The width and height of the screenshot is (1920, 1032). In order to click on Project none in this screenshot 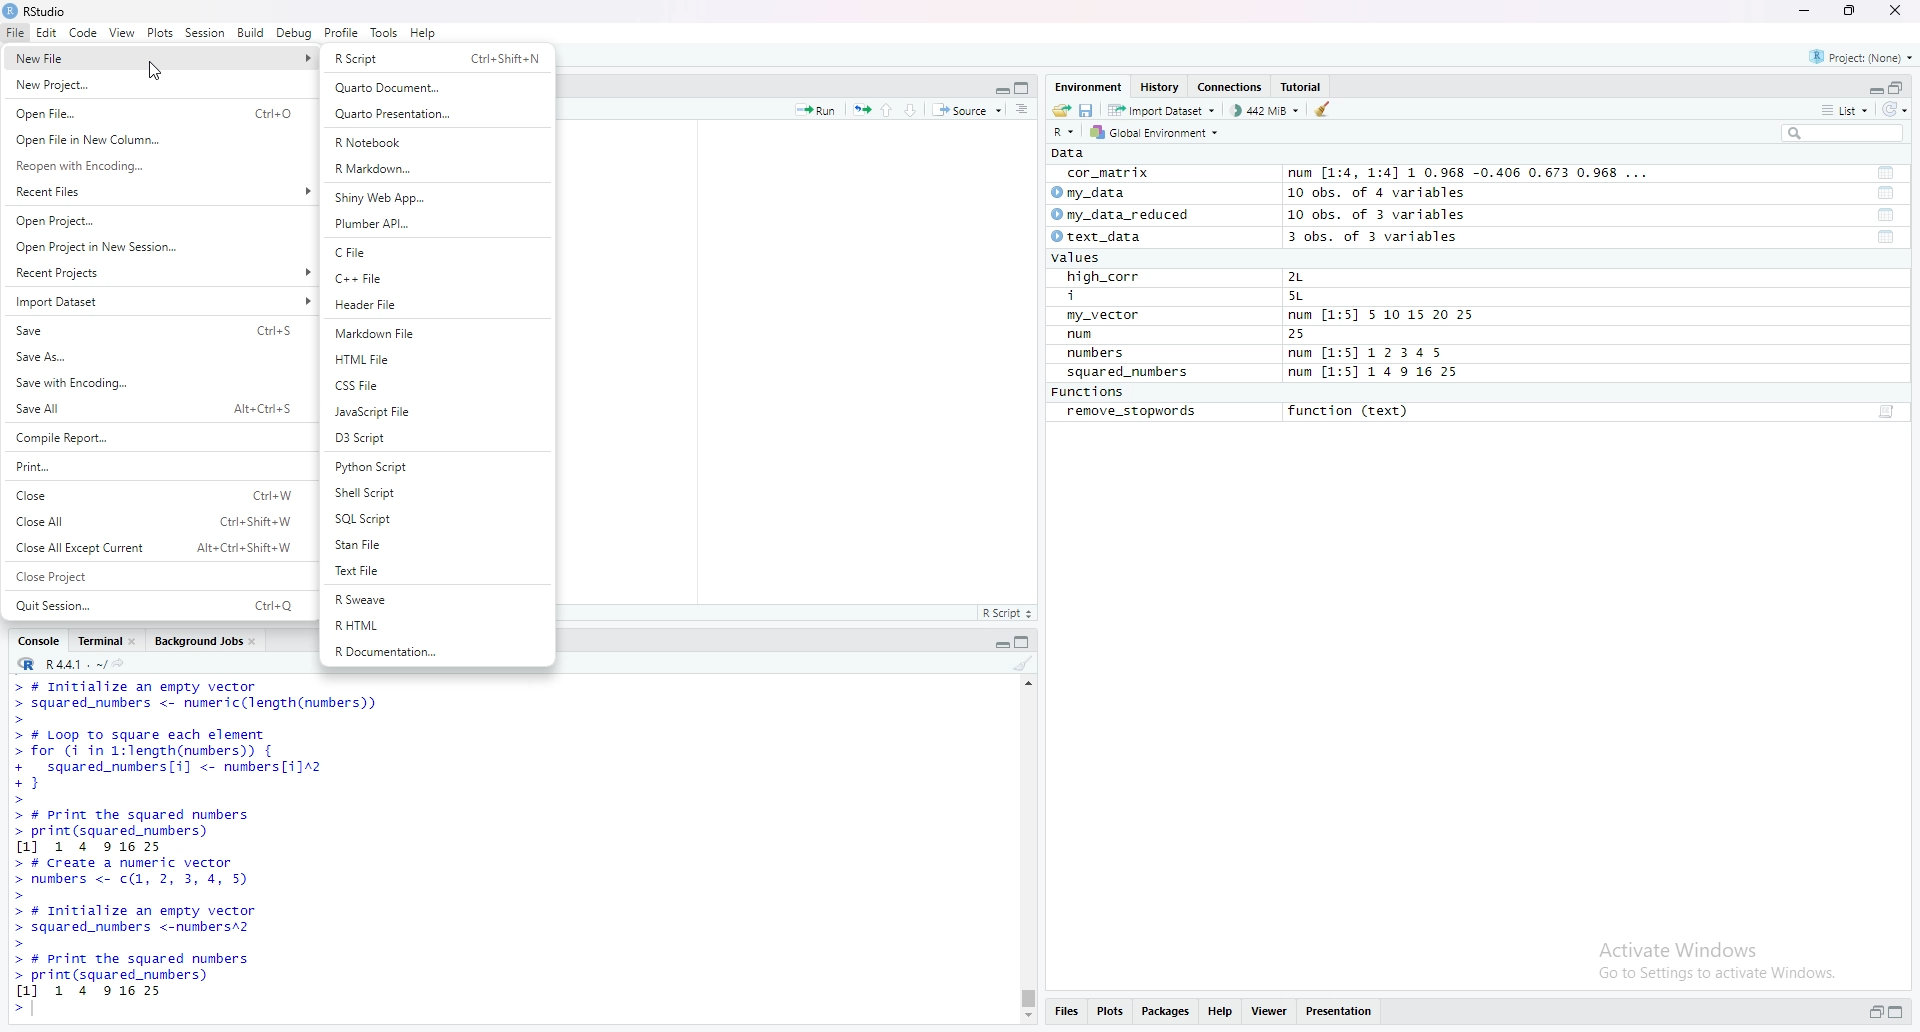, I will do `click(1862, 55)`.